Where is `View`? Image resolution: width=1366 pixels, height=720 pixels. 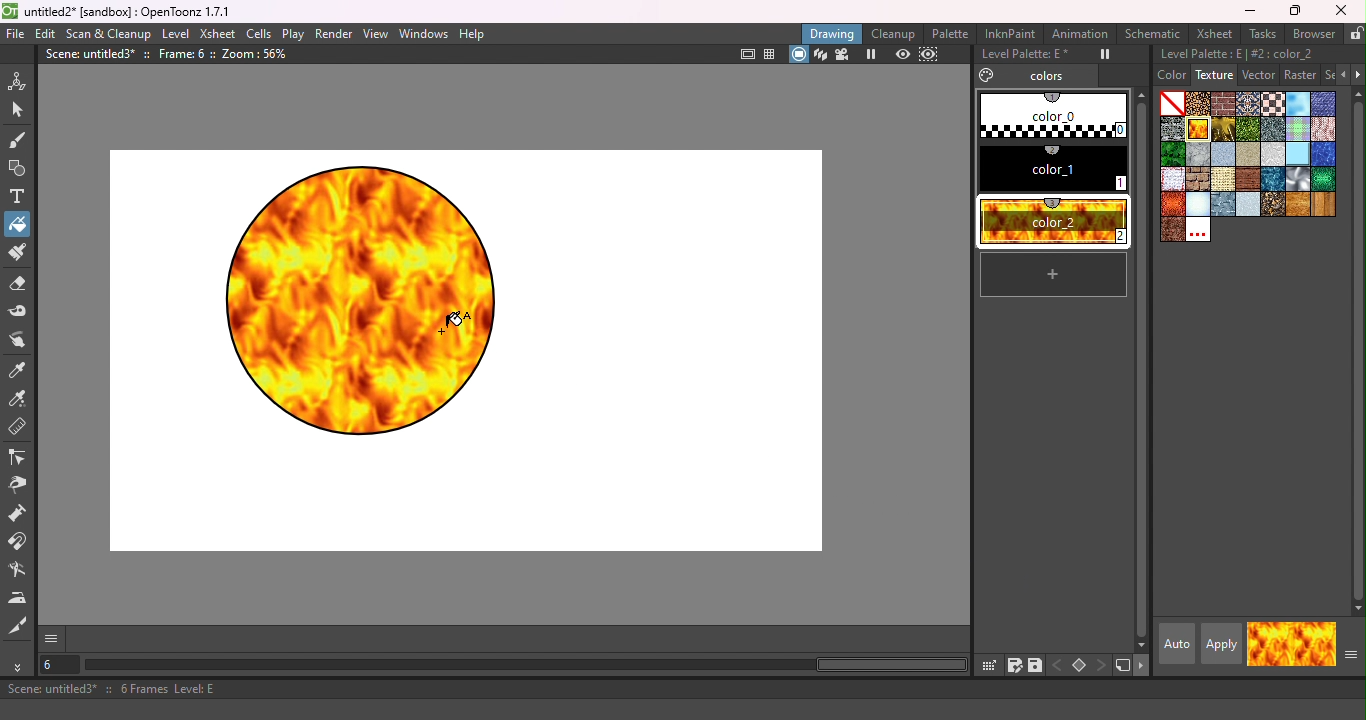 View is located at coordinates (376, 33).